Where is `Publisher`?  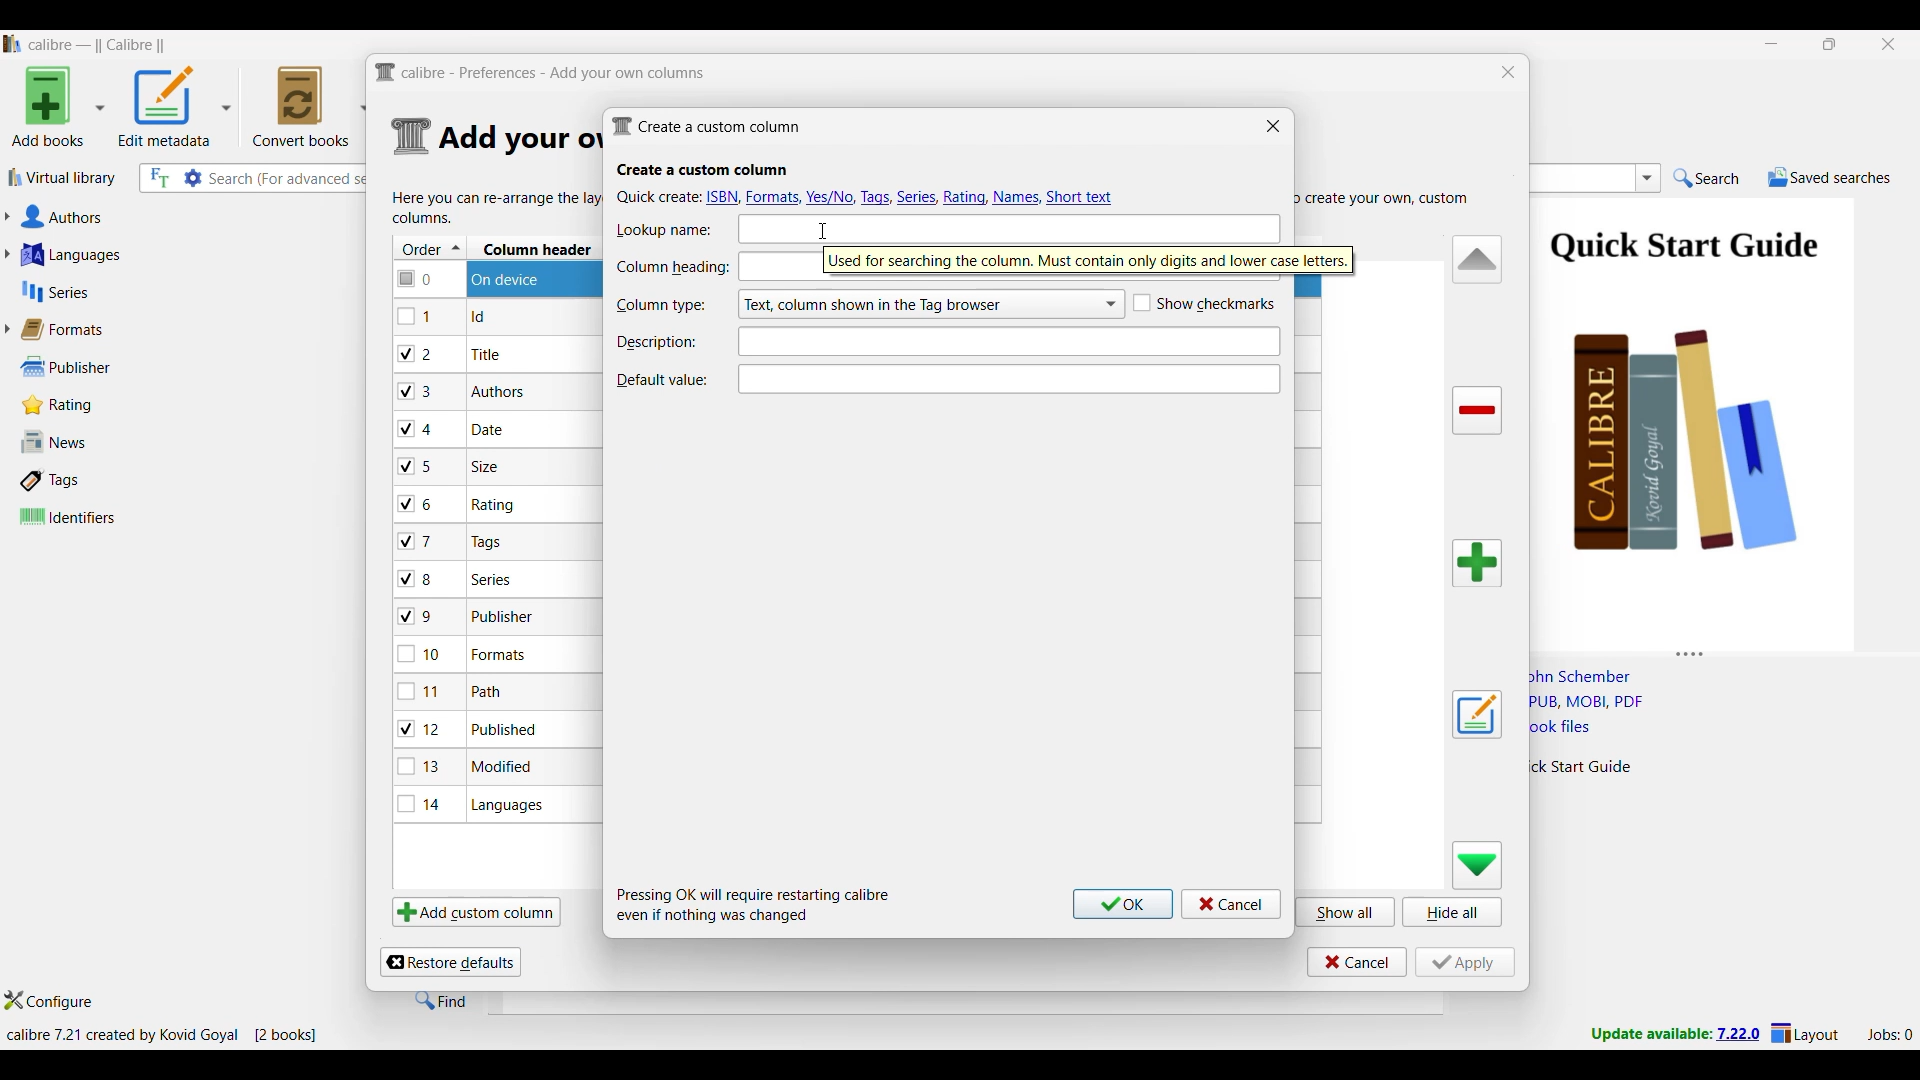 Publisher is located at coordinates (89, 367).